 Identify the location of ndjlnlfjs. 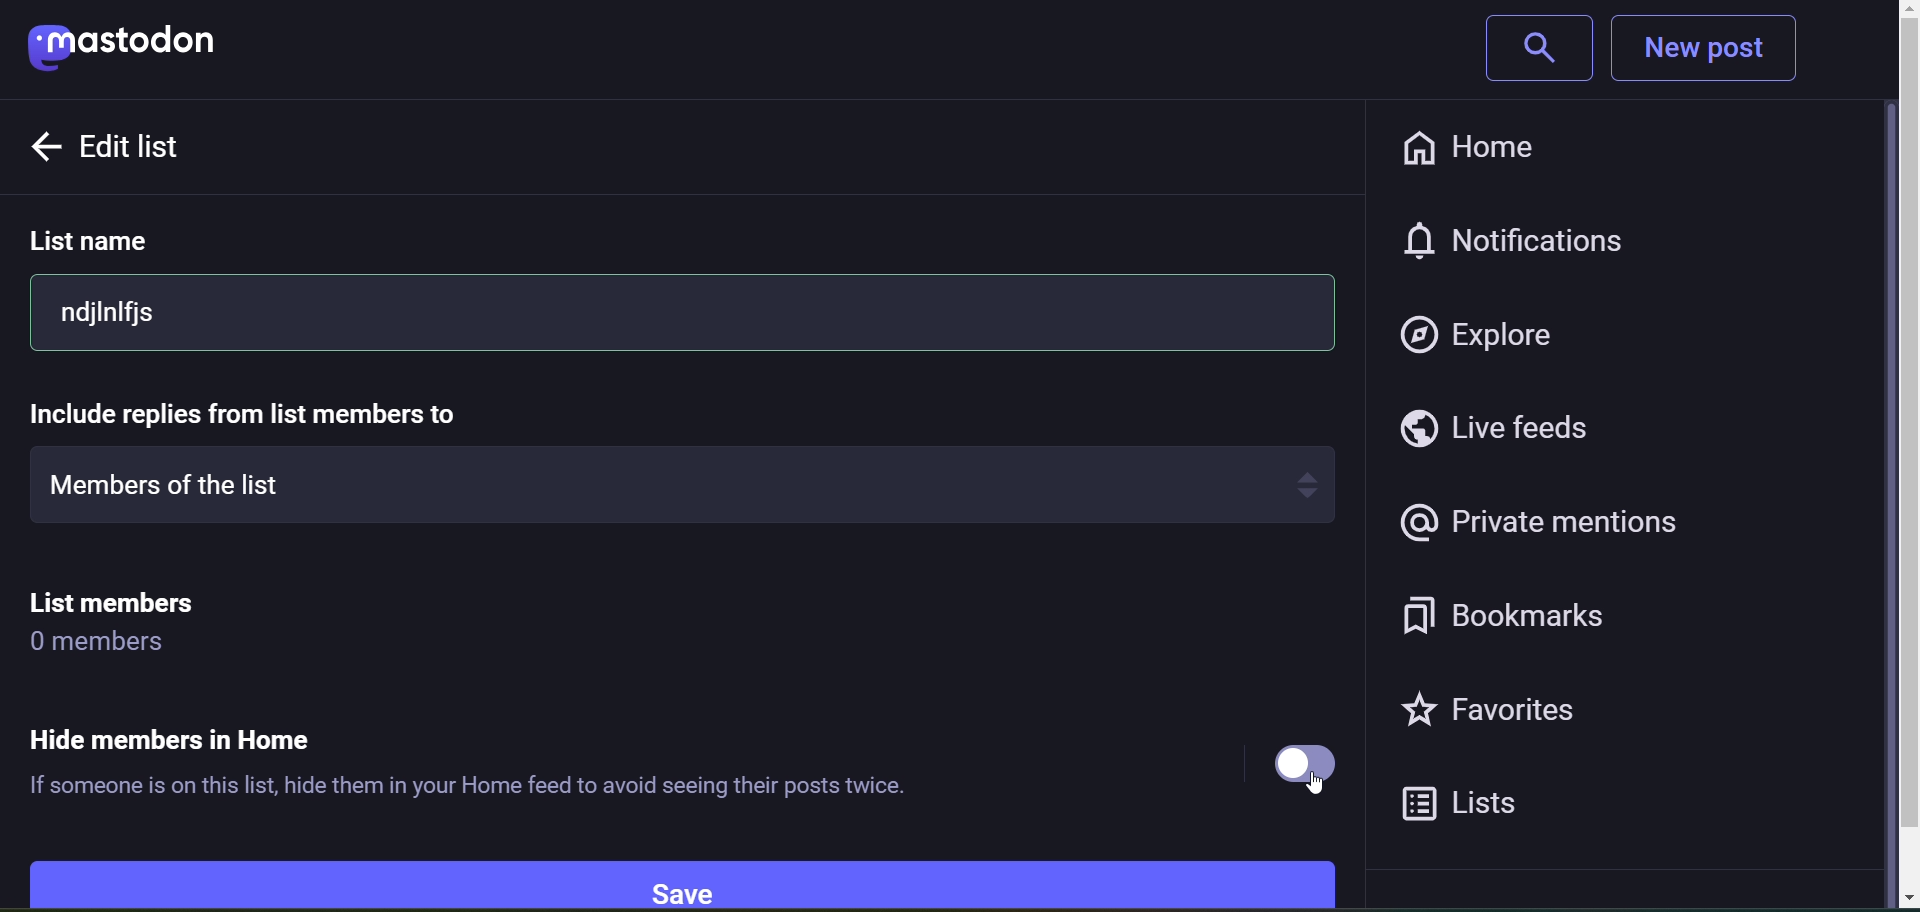
(679, 313).